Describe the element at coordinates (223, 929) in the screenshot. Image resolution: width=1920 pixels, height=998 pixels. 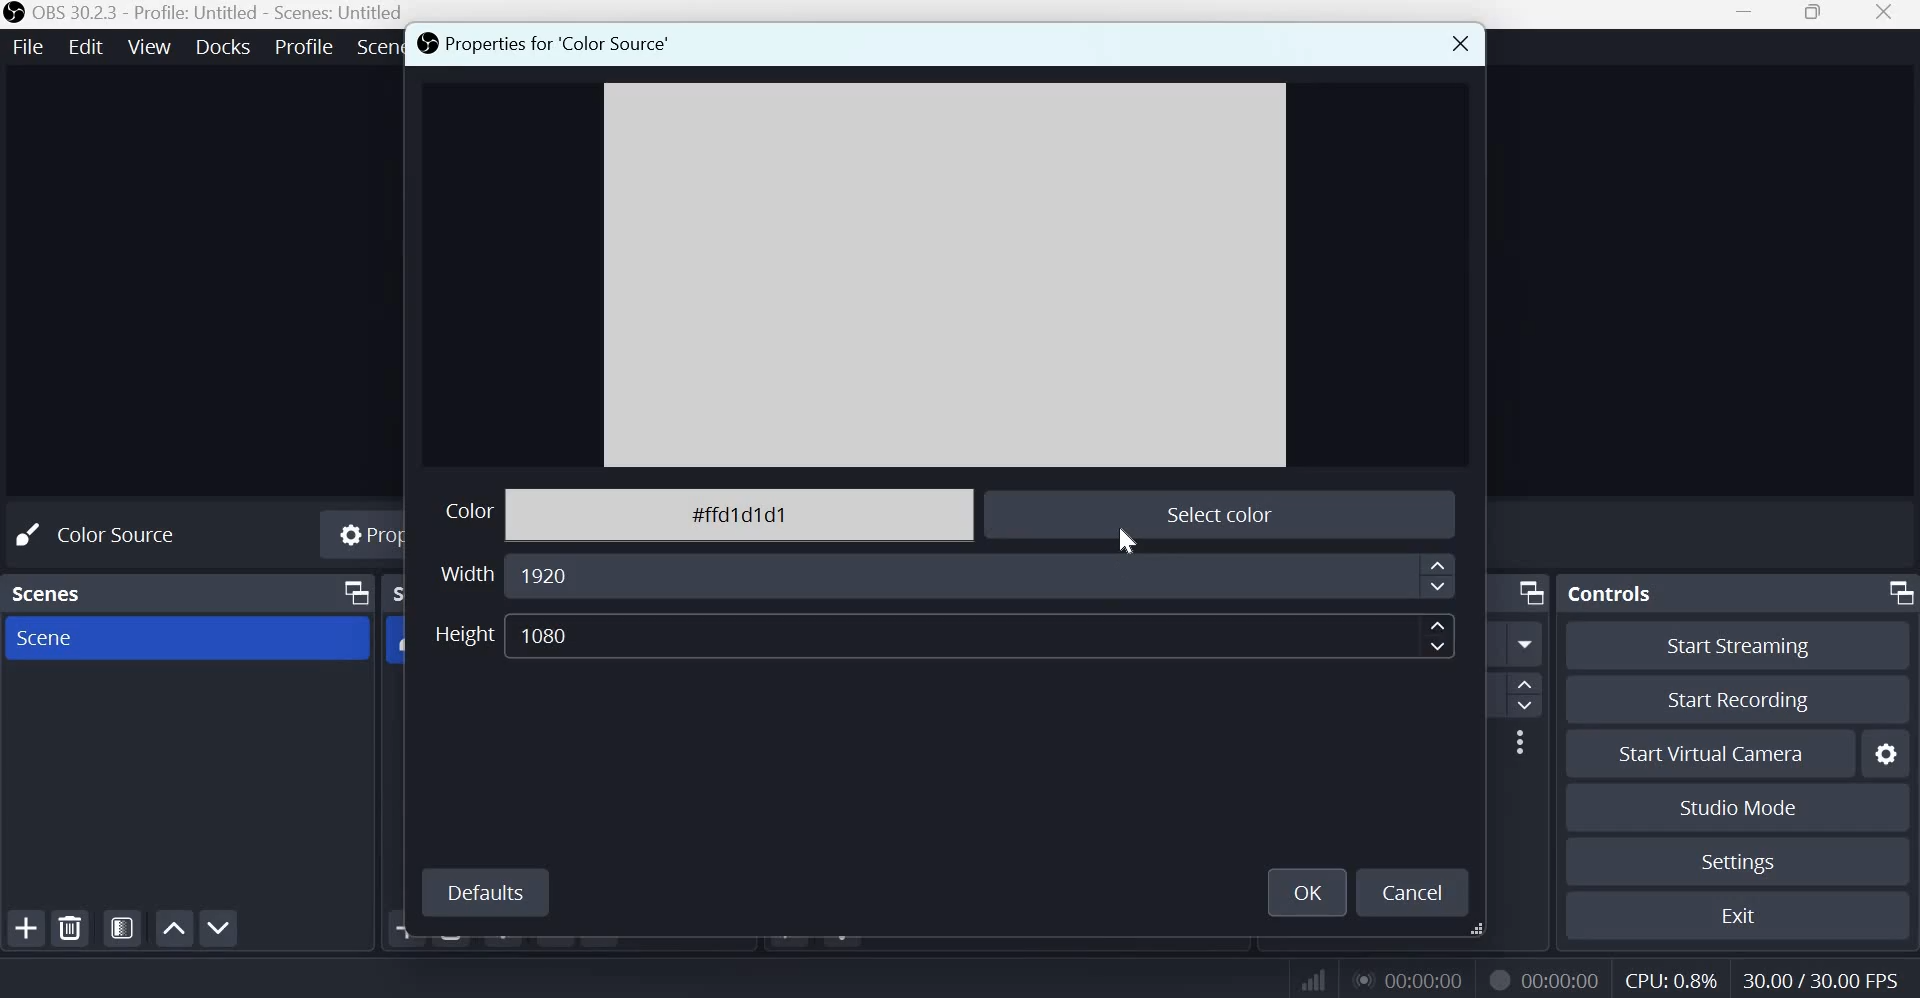
I see `Move scene down` at that location.